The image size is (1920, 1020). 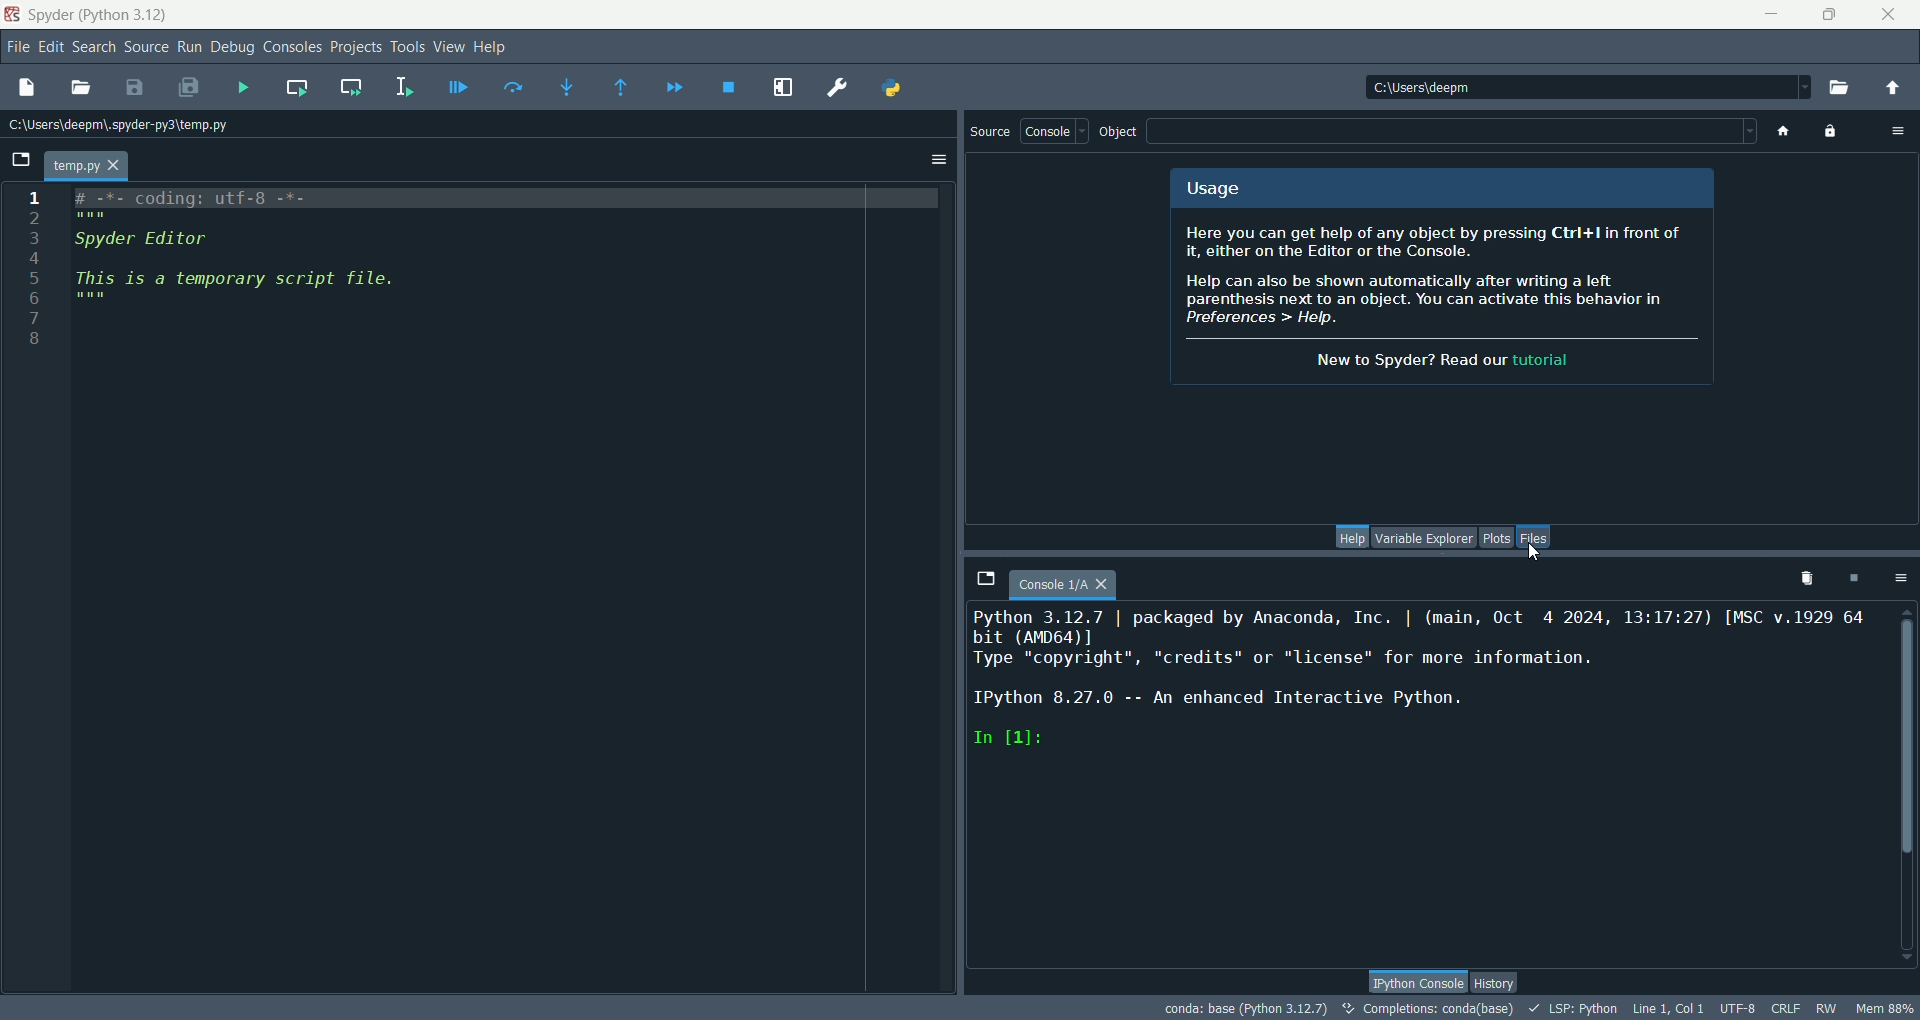 What do you see at coordinates (1669, 1009) in the screenshot?
I see `Line, col` at bounding box center [1669, 1009].